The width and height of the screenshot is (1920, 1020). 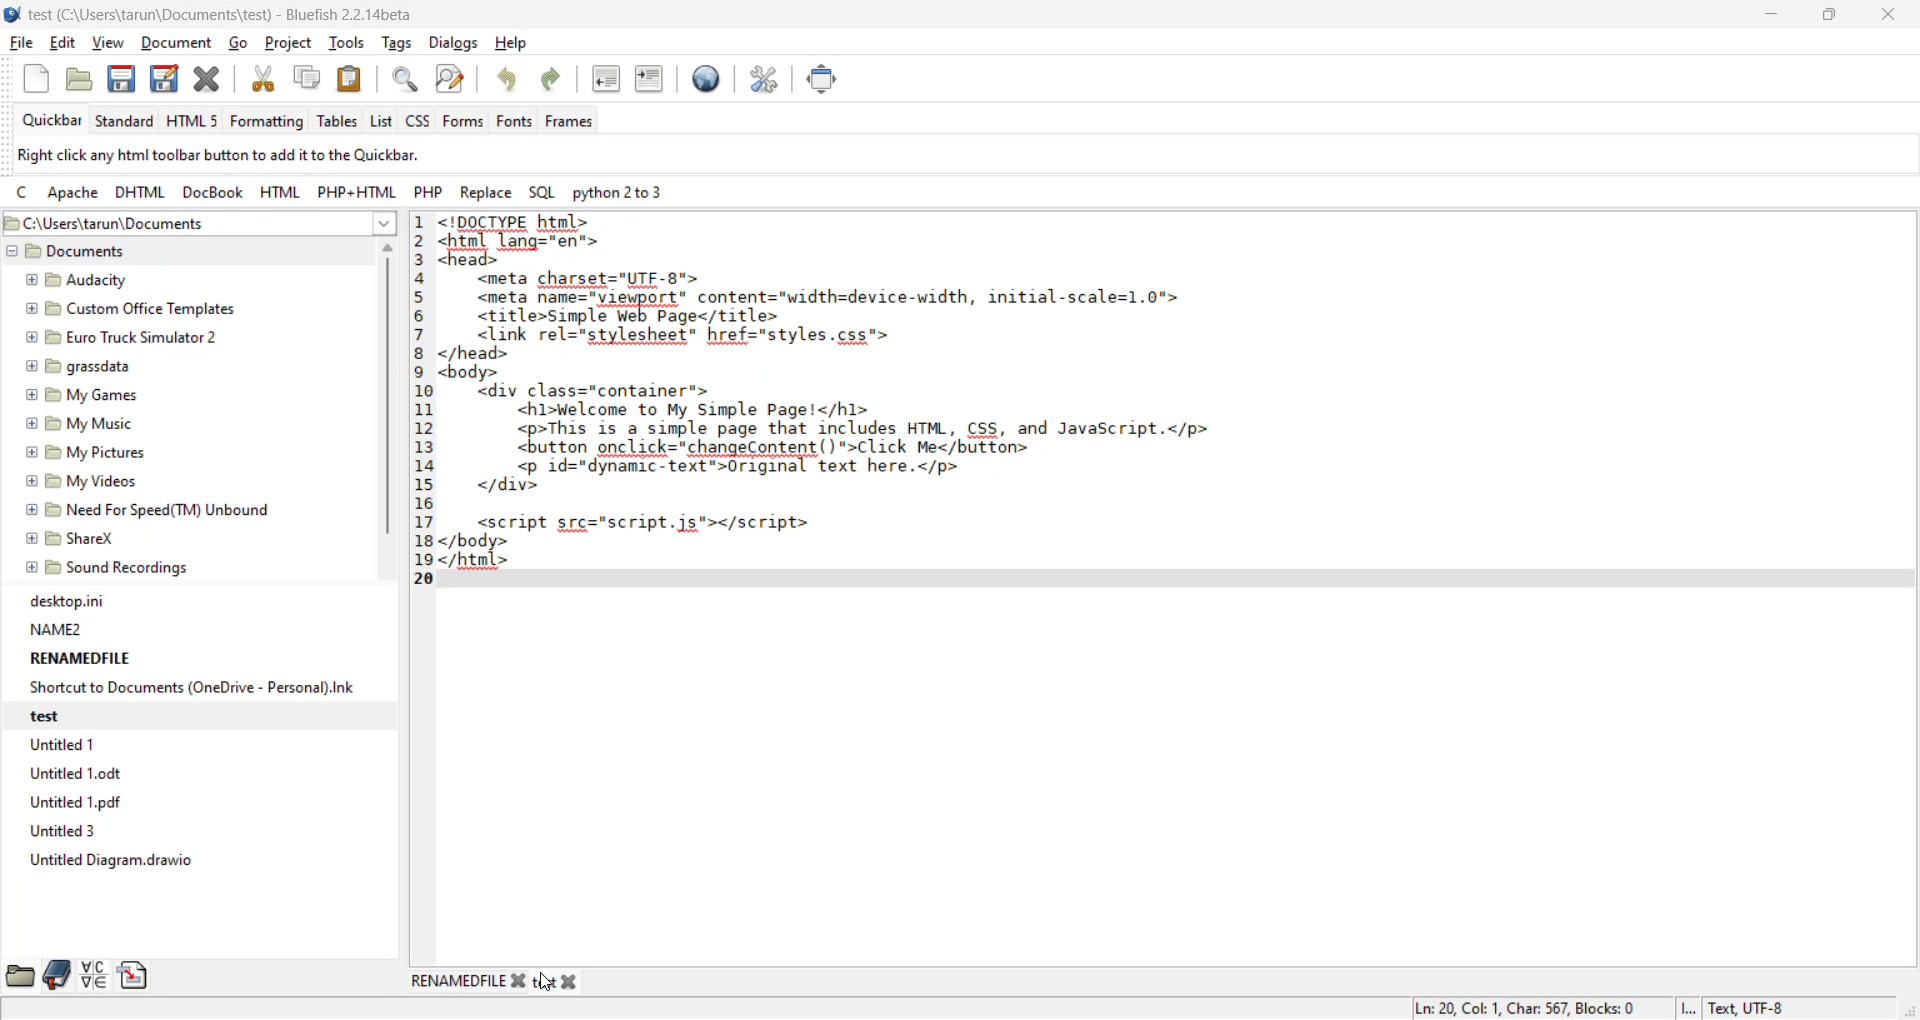 I want to click on fonts, so click(x=517, y=122).